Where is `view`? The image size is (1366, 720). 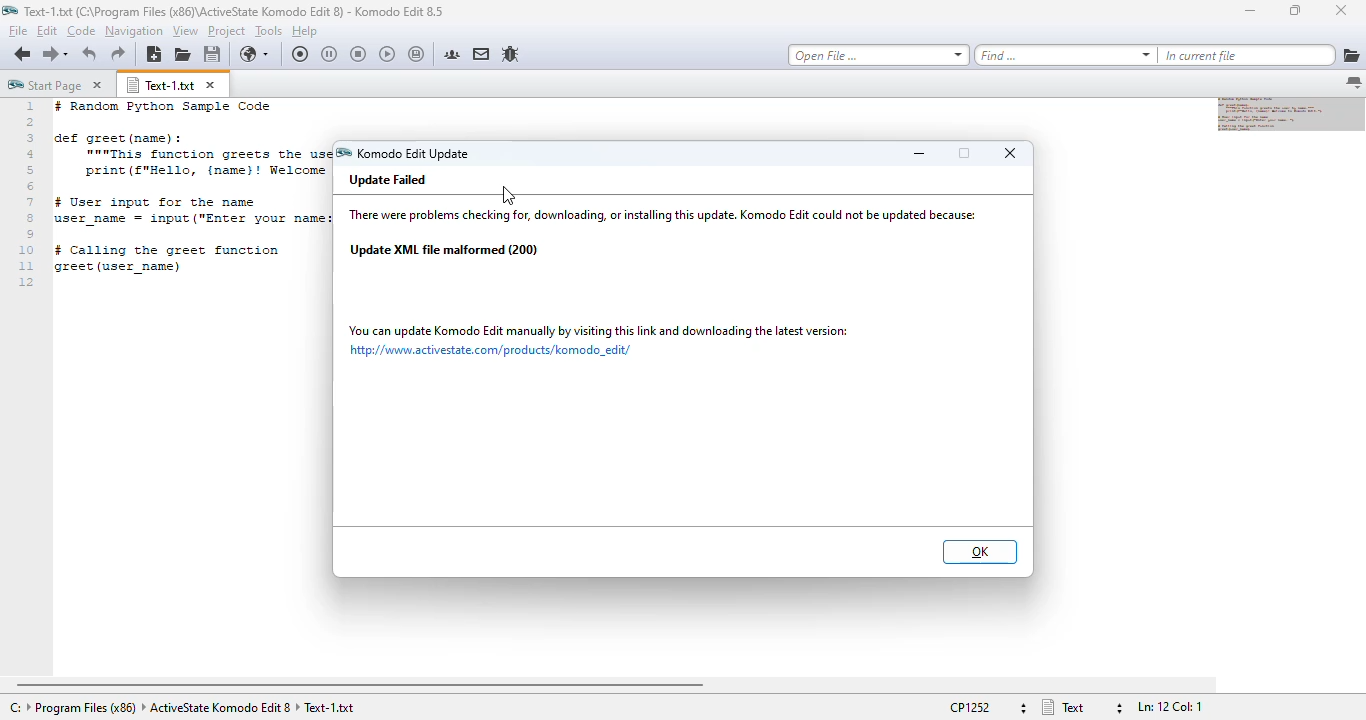 view is located at coordinates (185, 31).